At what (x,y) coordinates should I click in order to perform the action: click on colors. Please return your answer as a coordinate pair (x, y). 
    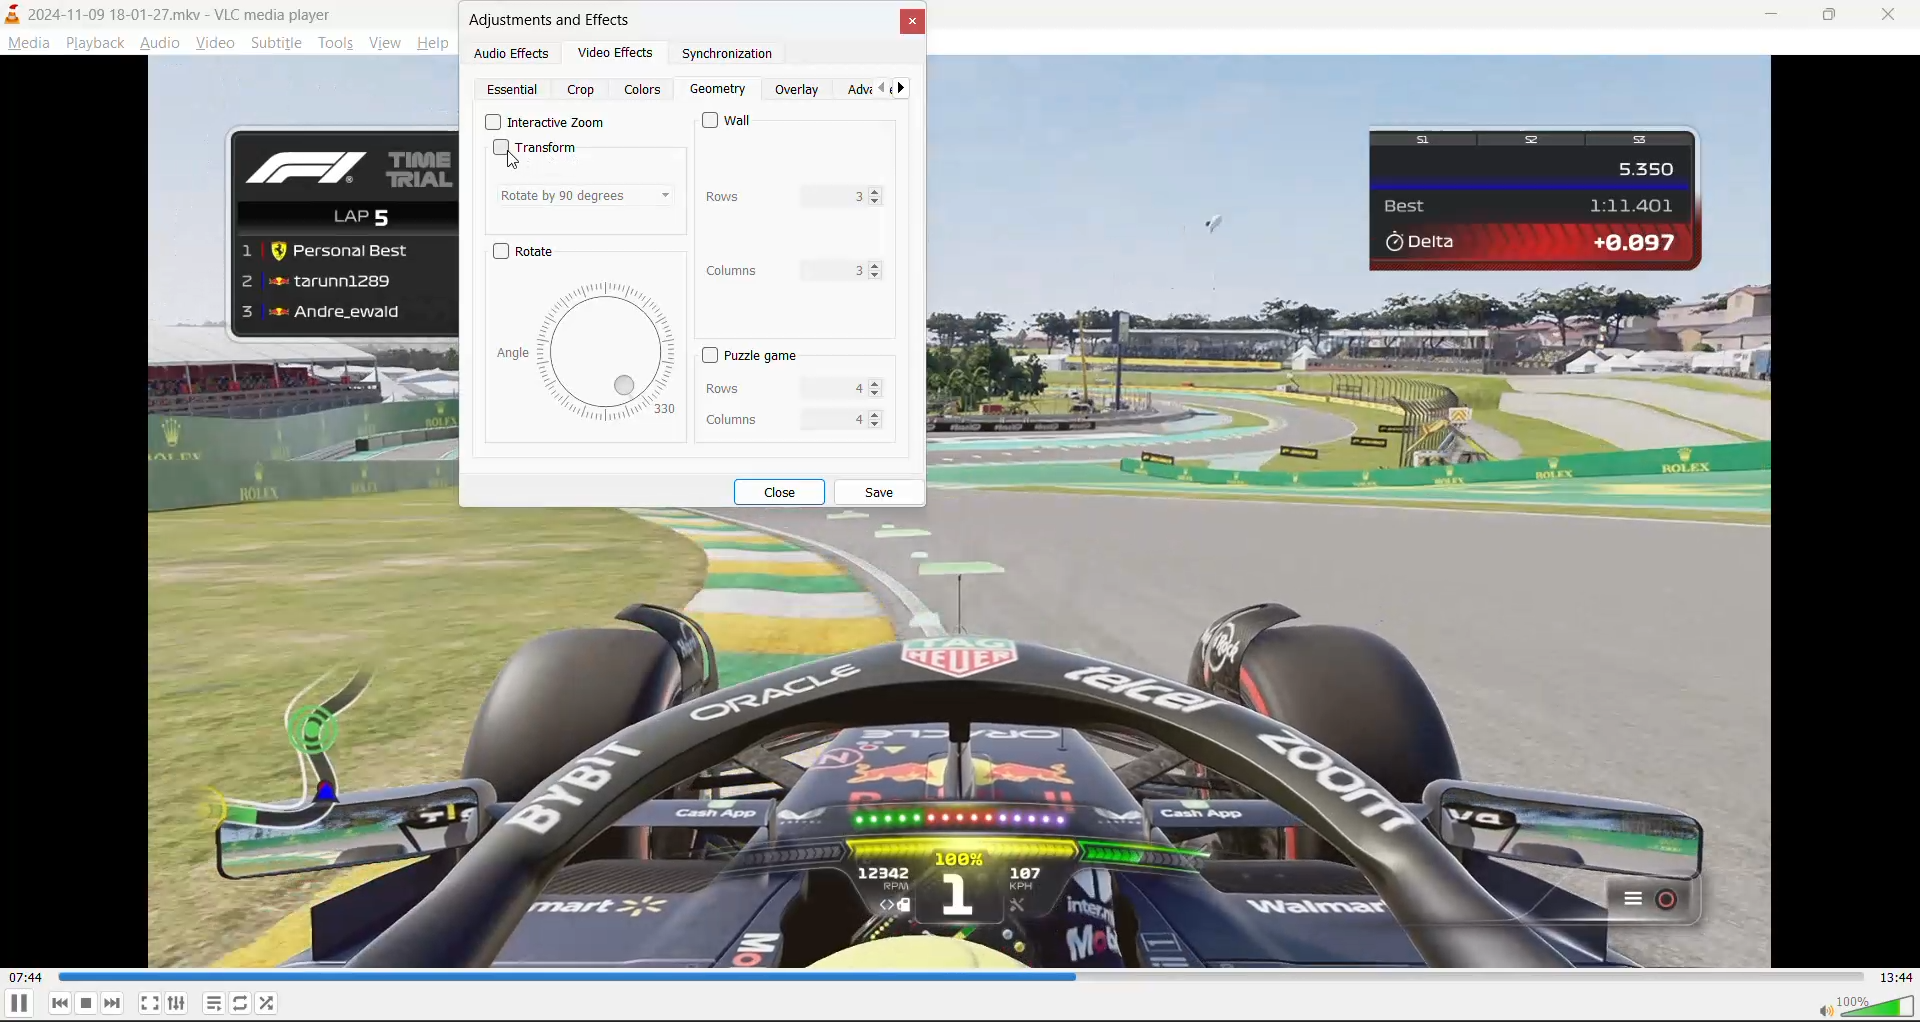
    Looking at the image, I should click on (645, 88).